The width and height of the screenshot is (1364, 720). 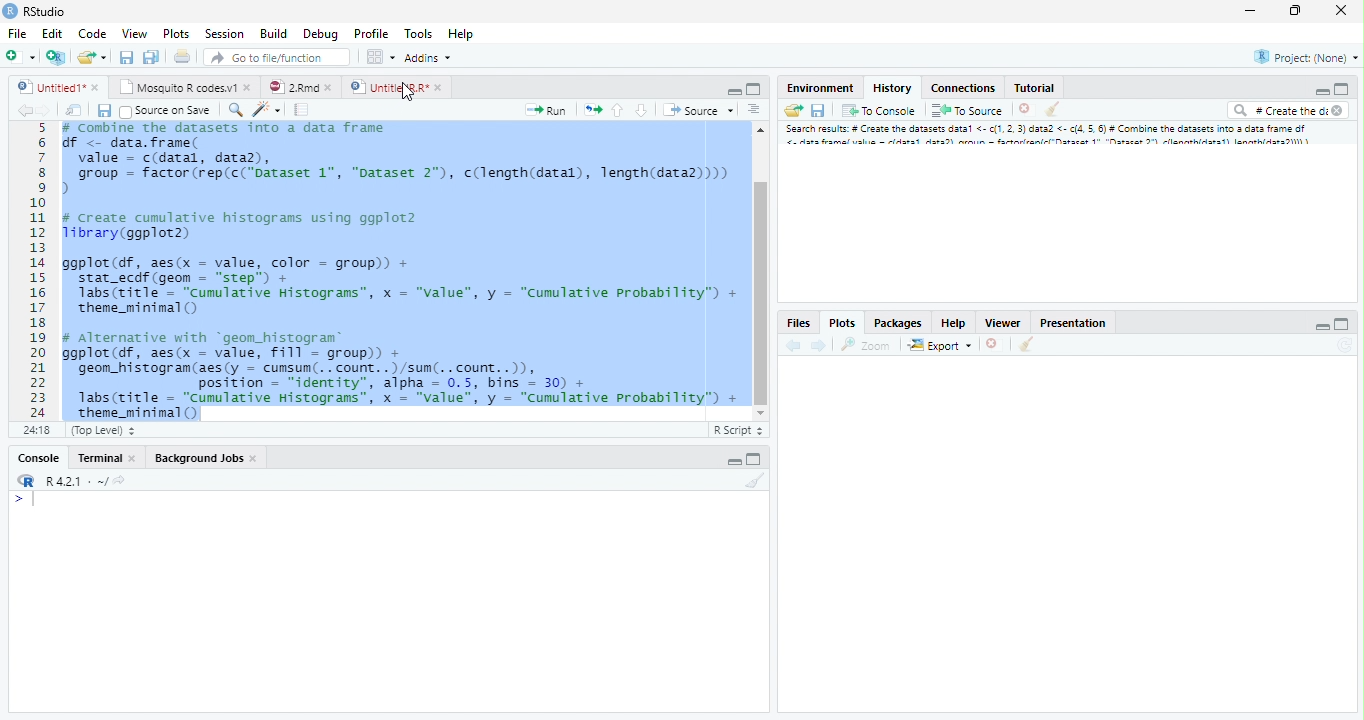 I want to click on Plots, so click(x=176, y=35).